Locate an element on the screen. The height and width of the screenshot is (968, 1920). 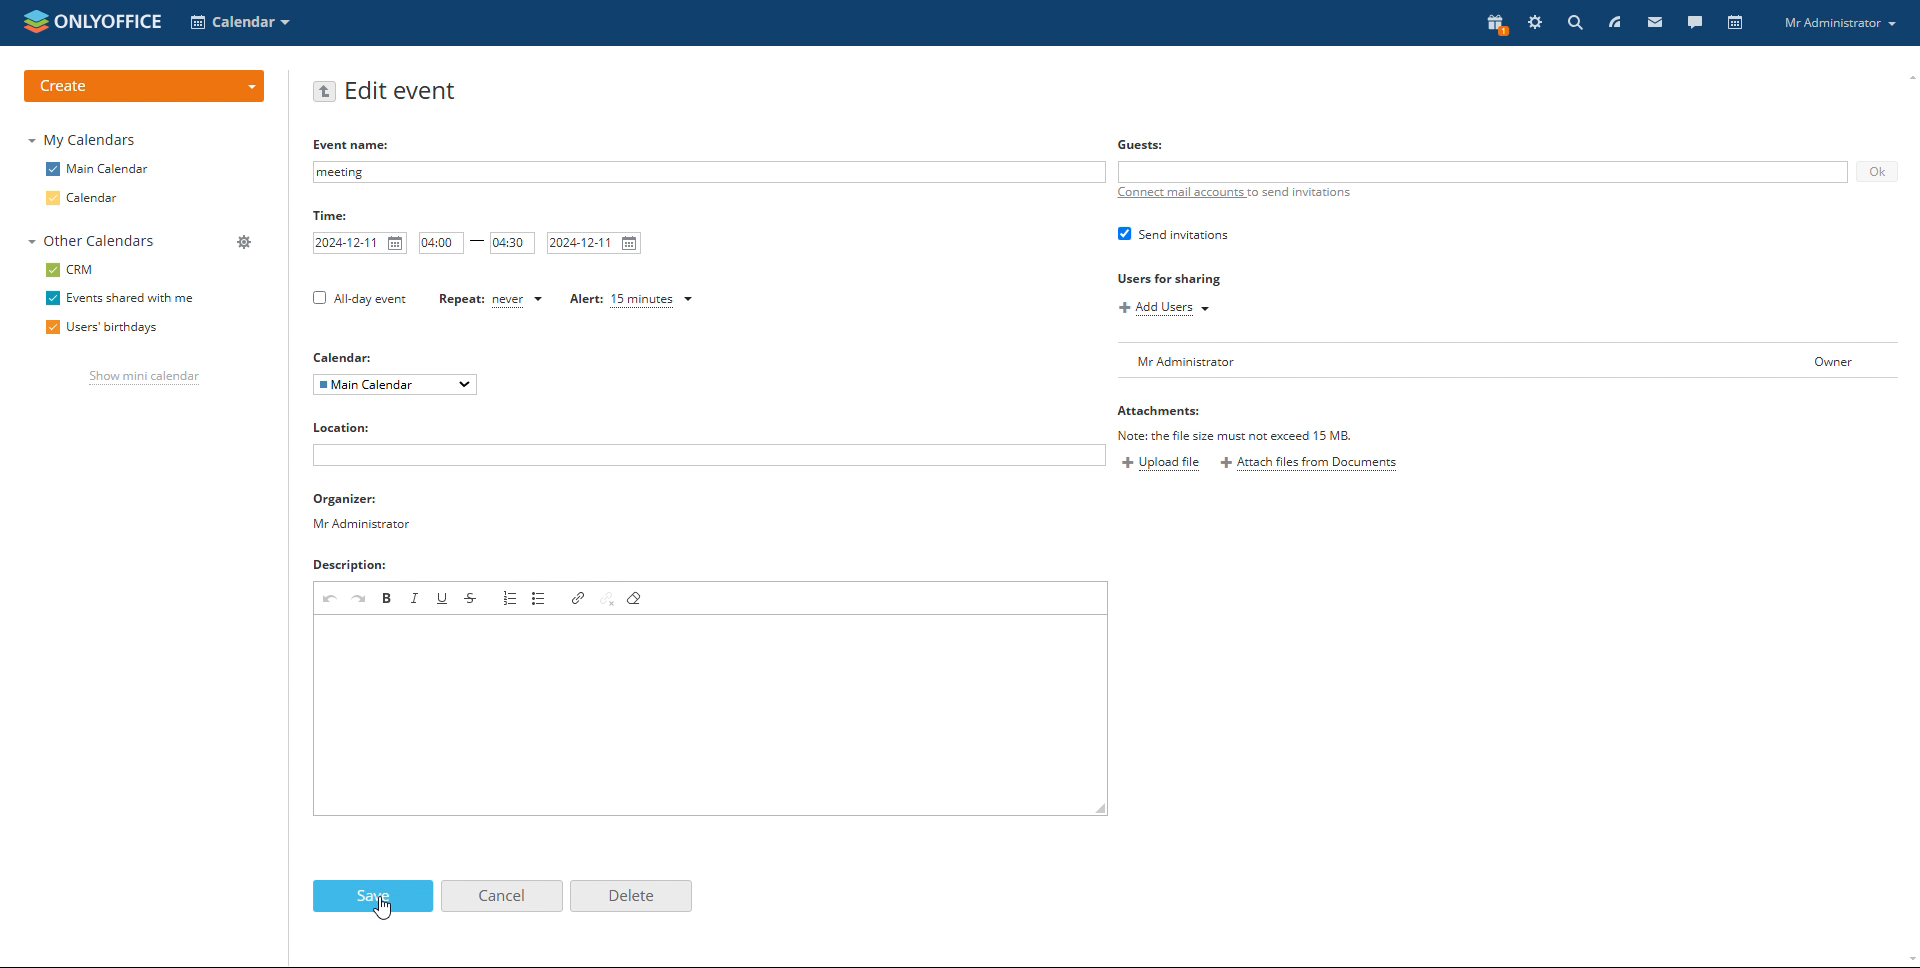
Time: is located at coordinates (331, 216).